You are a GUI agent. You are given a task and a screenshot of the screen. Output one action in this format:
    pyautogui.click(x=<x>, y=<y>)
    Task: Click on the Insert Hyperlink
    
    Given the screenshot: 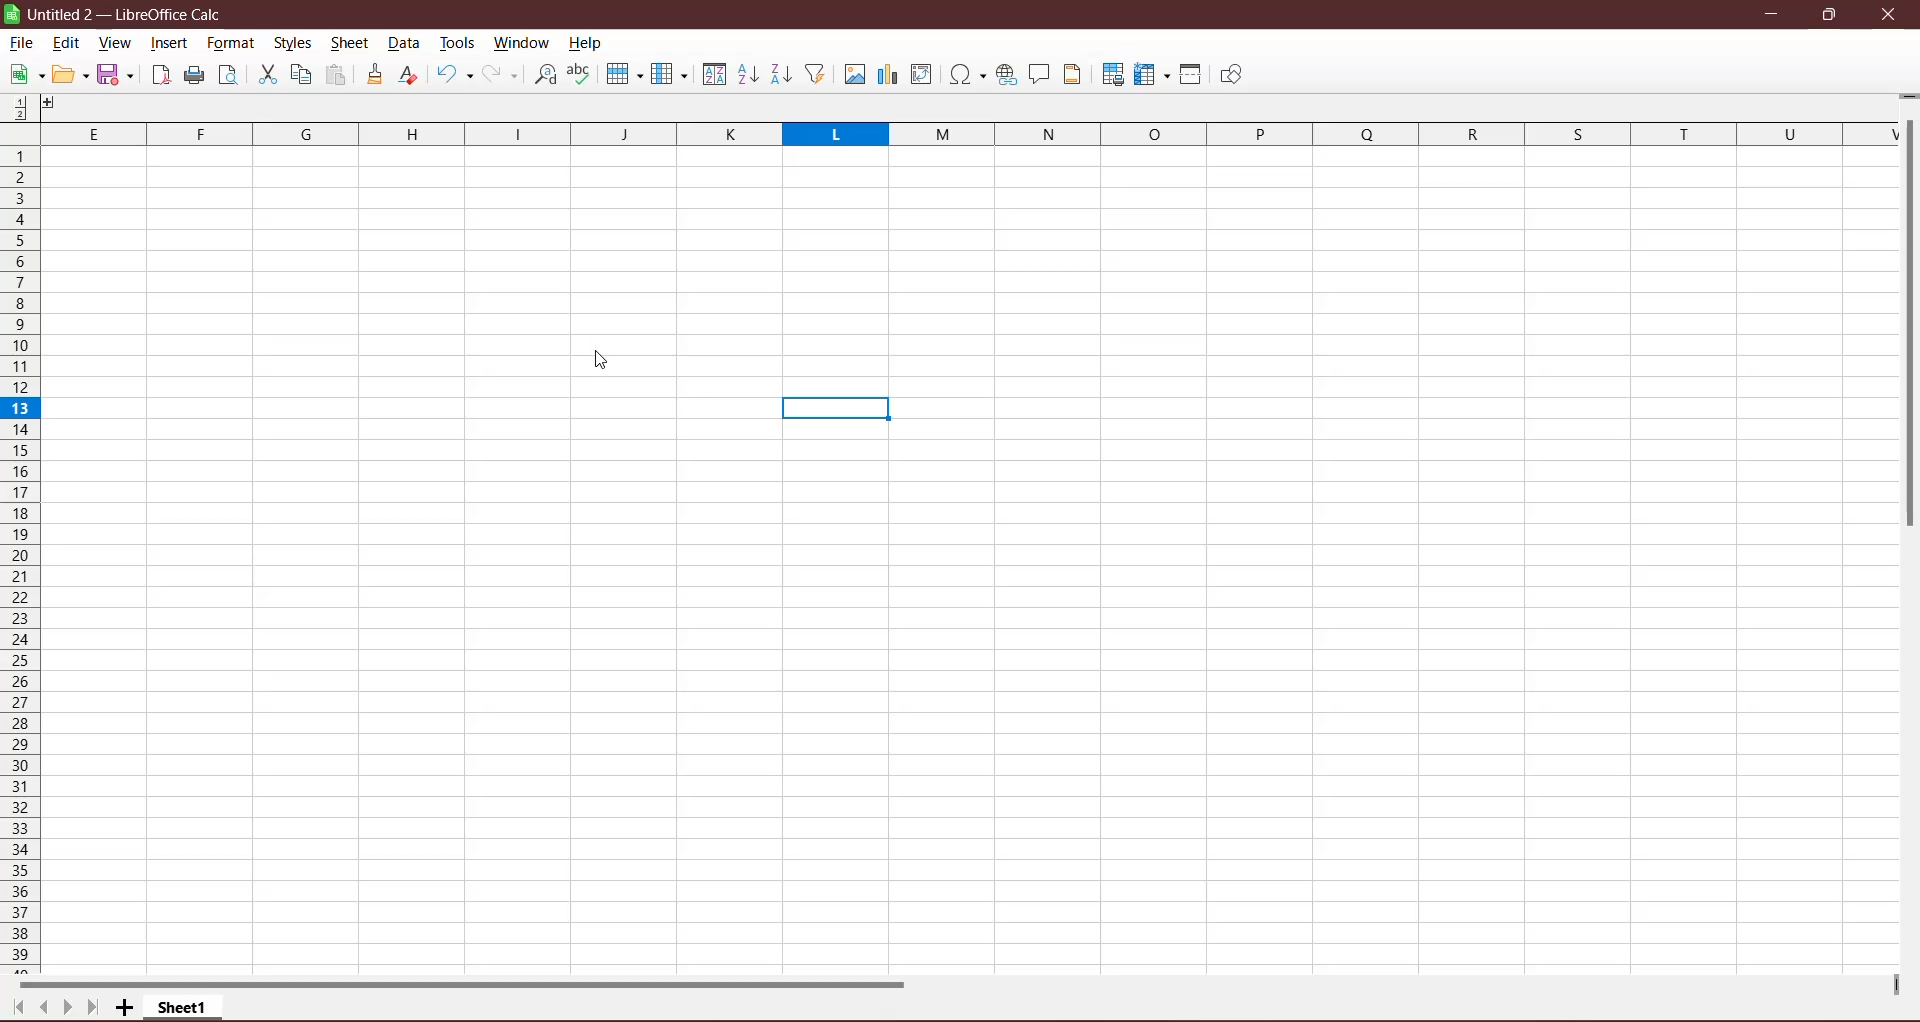 What is the action you would take?
    pyautogui.click(x=1006, y=75)
    